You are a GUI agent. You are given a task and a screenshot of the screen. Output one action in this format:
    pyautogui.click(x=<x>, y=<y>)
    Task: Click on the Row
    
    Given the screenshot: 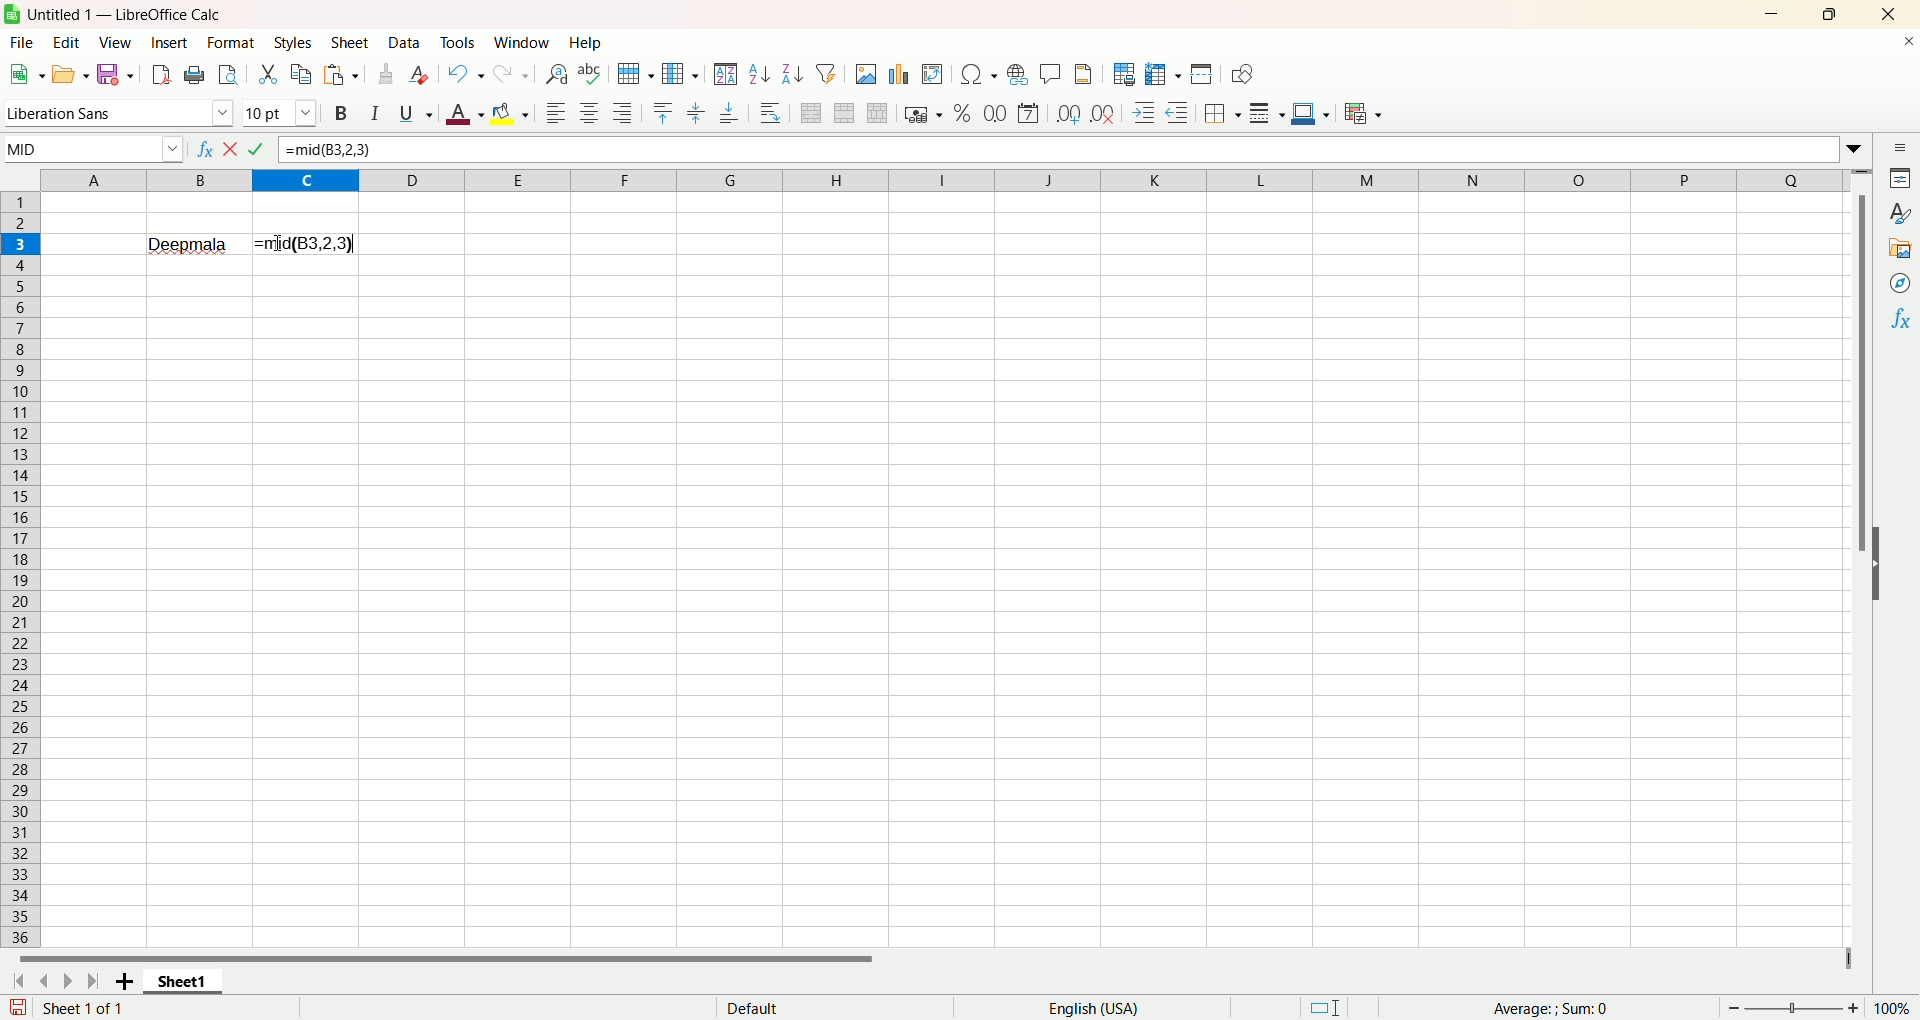 What is the action you would take?
    pyautogui.click(x=637, y=74)
    